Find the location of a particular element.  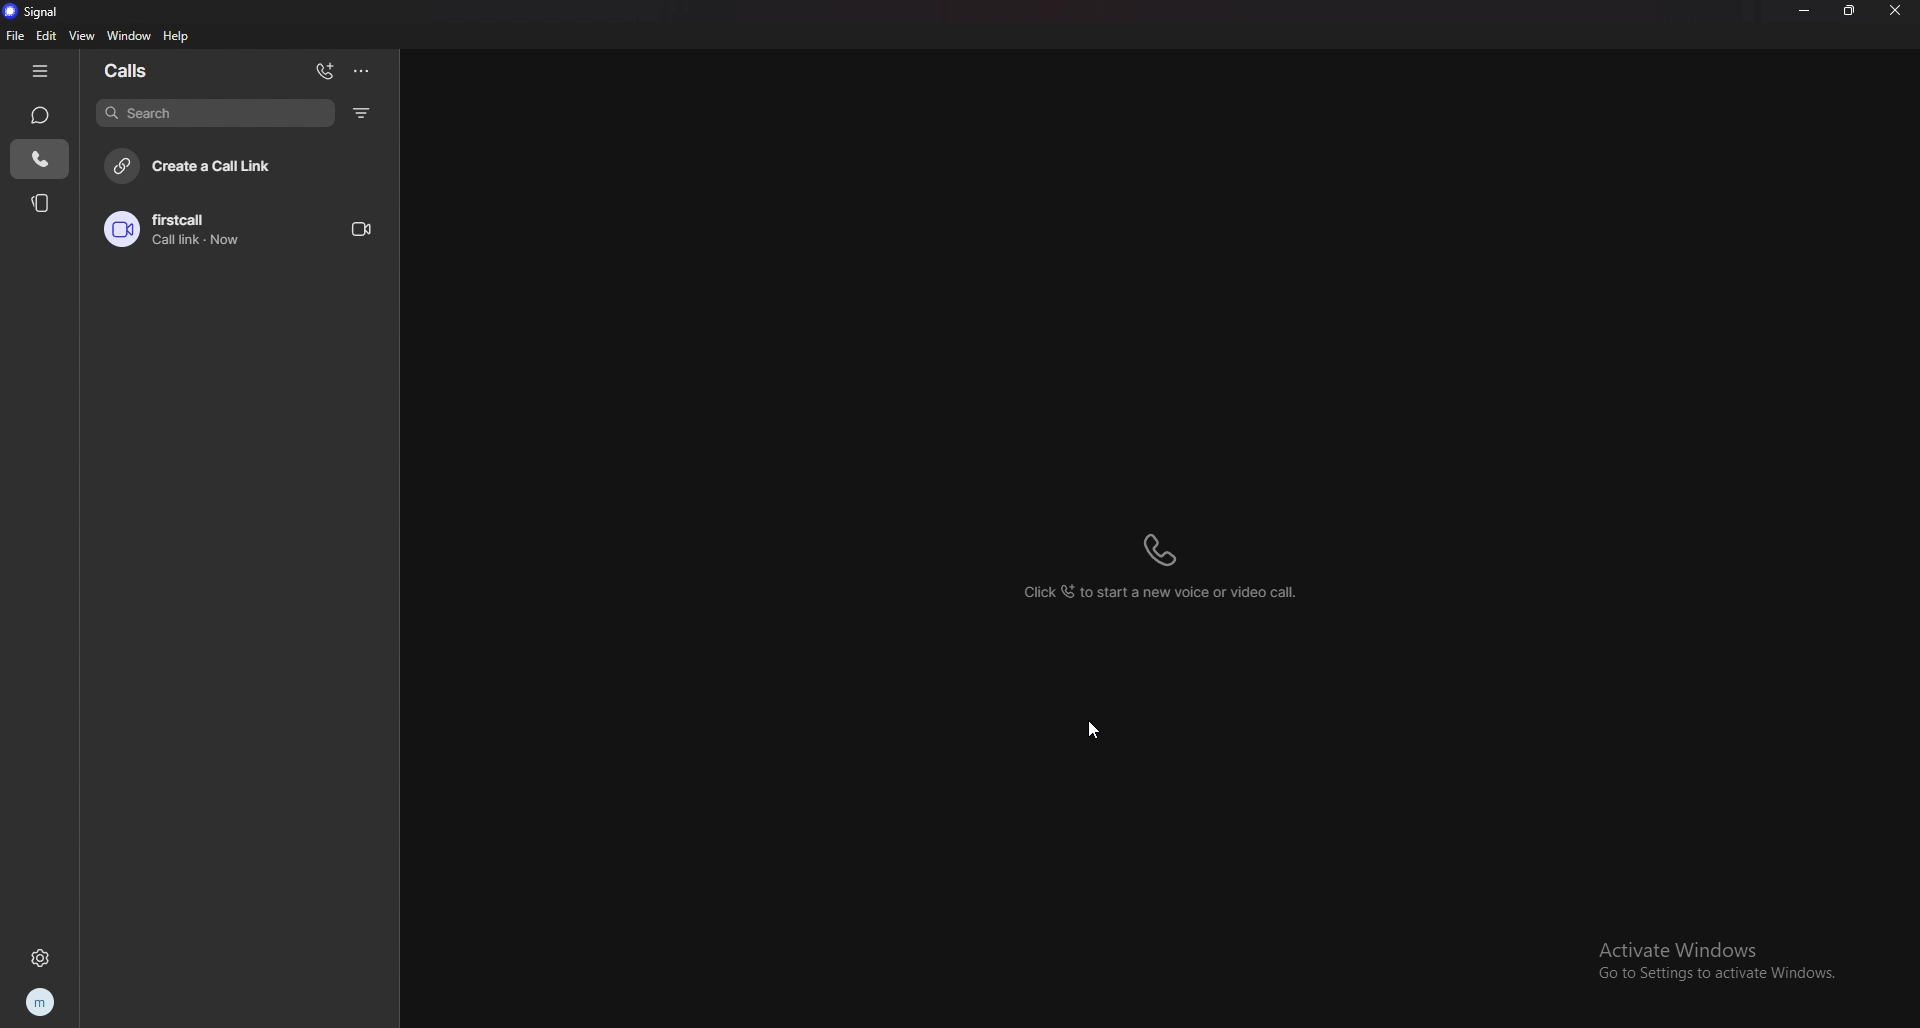

calls is located at coordinates (41, 159).